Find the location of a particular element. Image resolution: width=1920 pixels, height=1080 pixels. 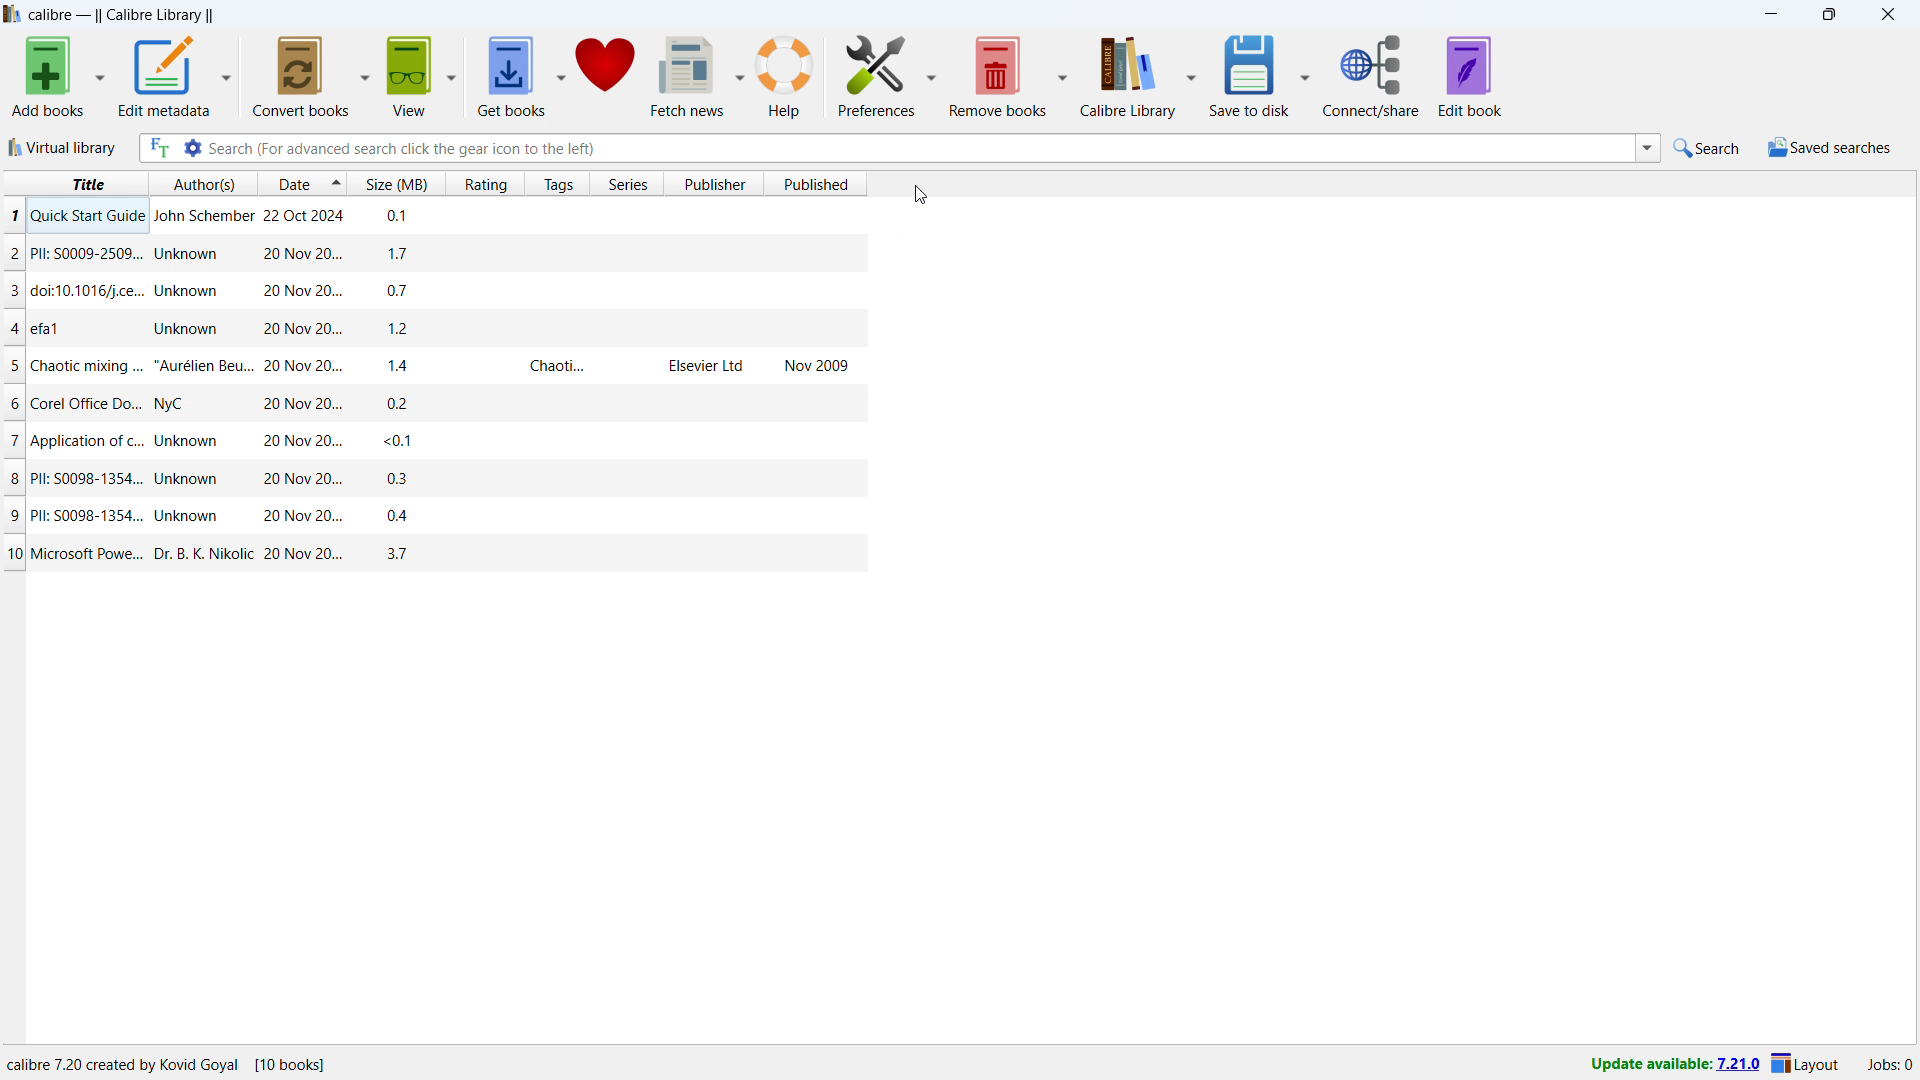

edit metadata is located at coordinates (165, 76).